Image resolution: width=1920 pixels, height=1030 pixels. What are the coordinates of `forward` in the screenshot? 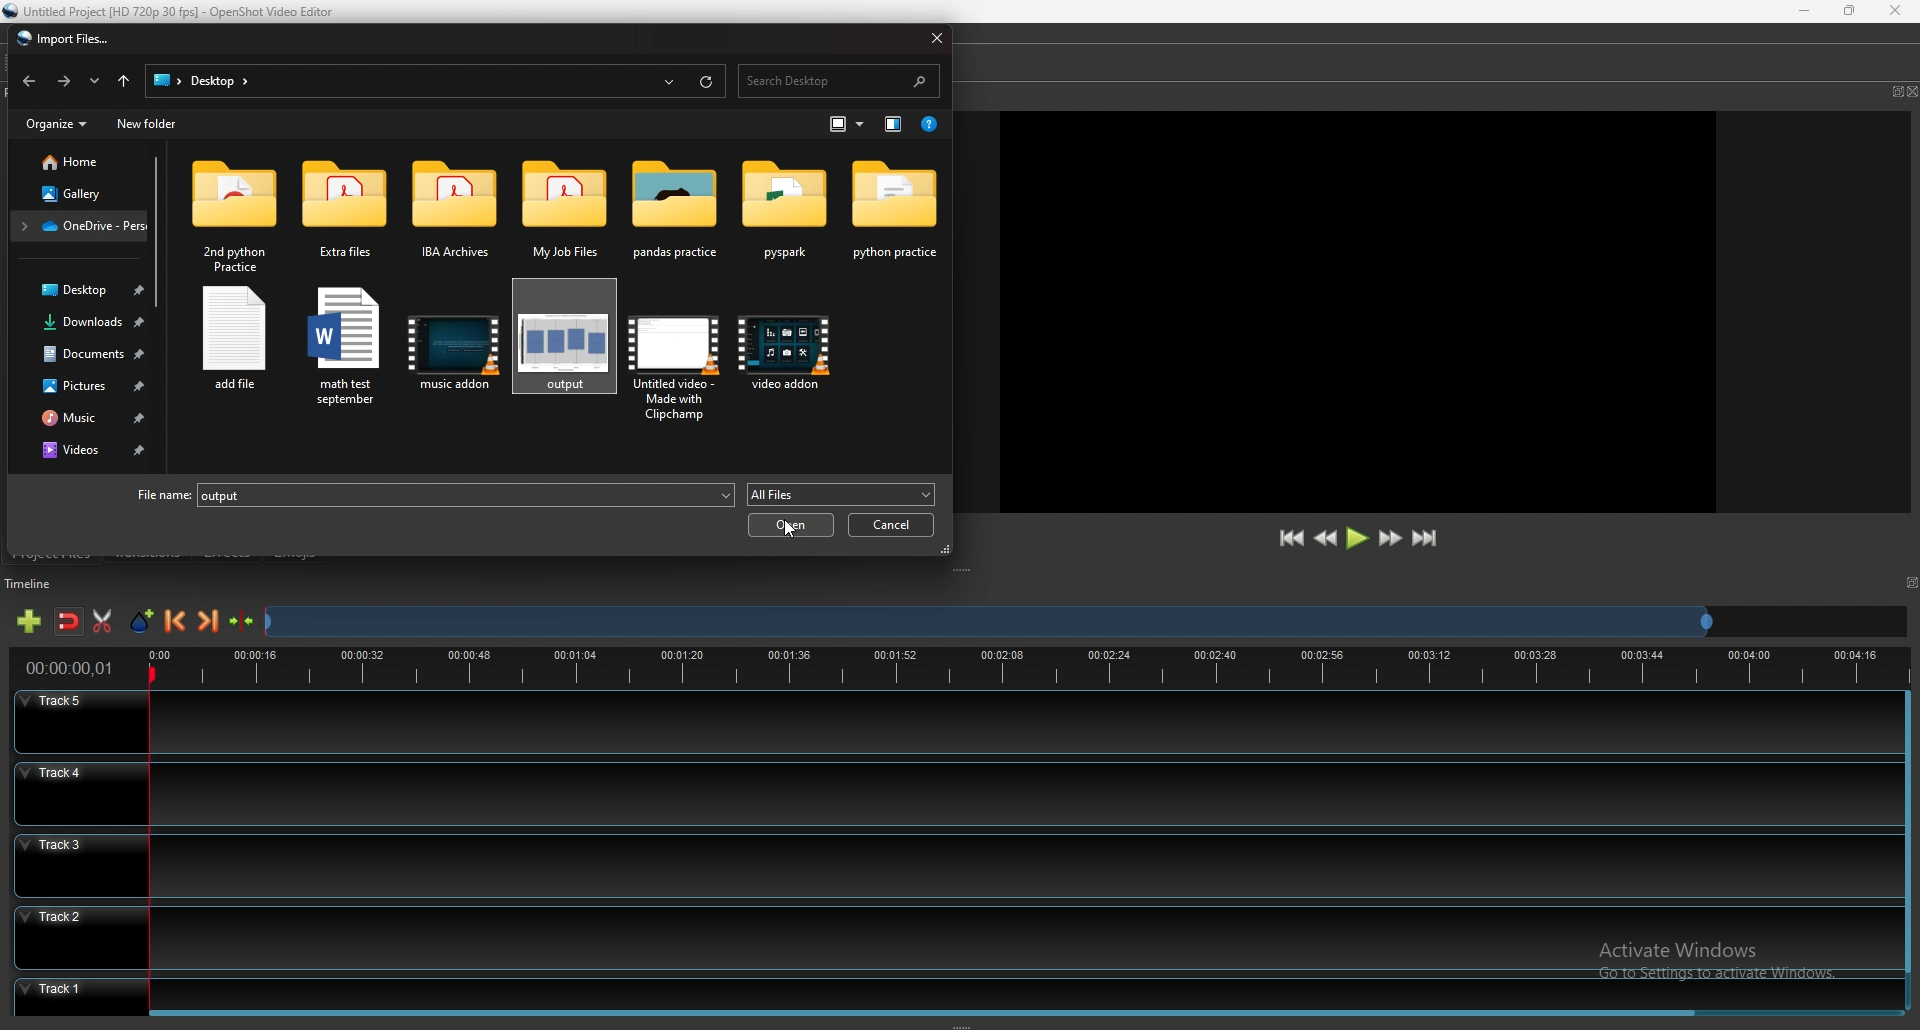 It's located at (63, 81).